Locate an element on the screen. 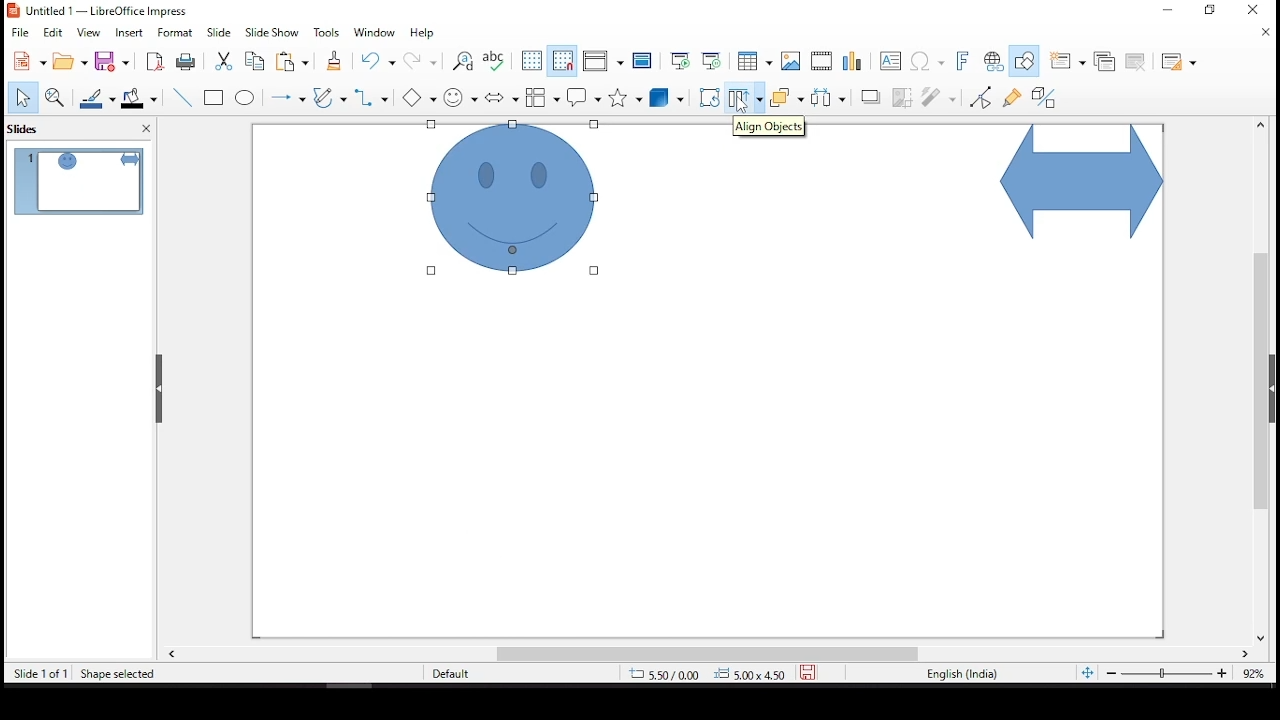 The image size is (1280, 720). fill color is located at coordinates (143, 98).